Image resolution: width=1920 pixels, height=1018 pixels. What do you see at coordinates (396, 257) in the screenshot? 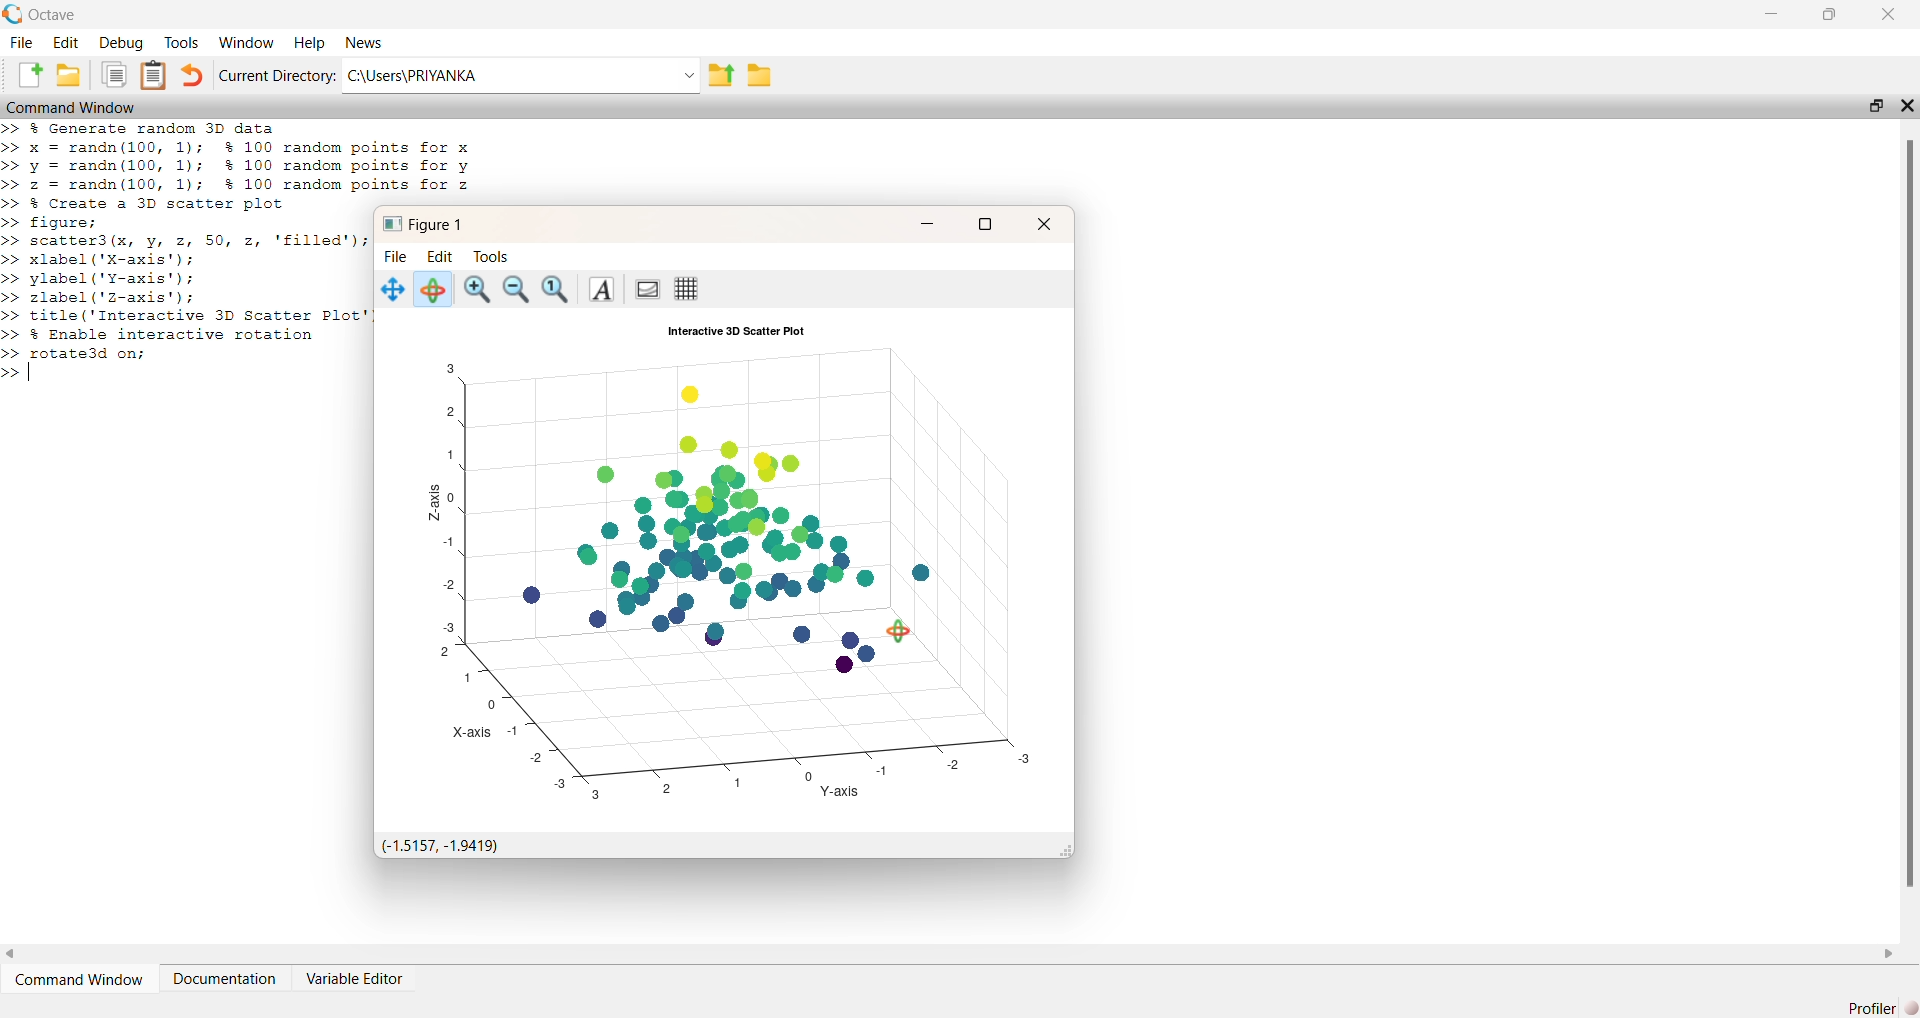
I see `File` at bounding box center [396, 257].